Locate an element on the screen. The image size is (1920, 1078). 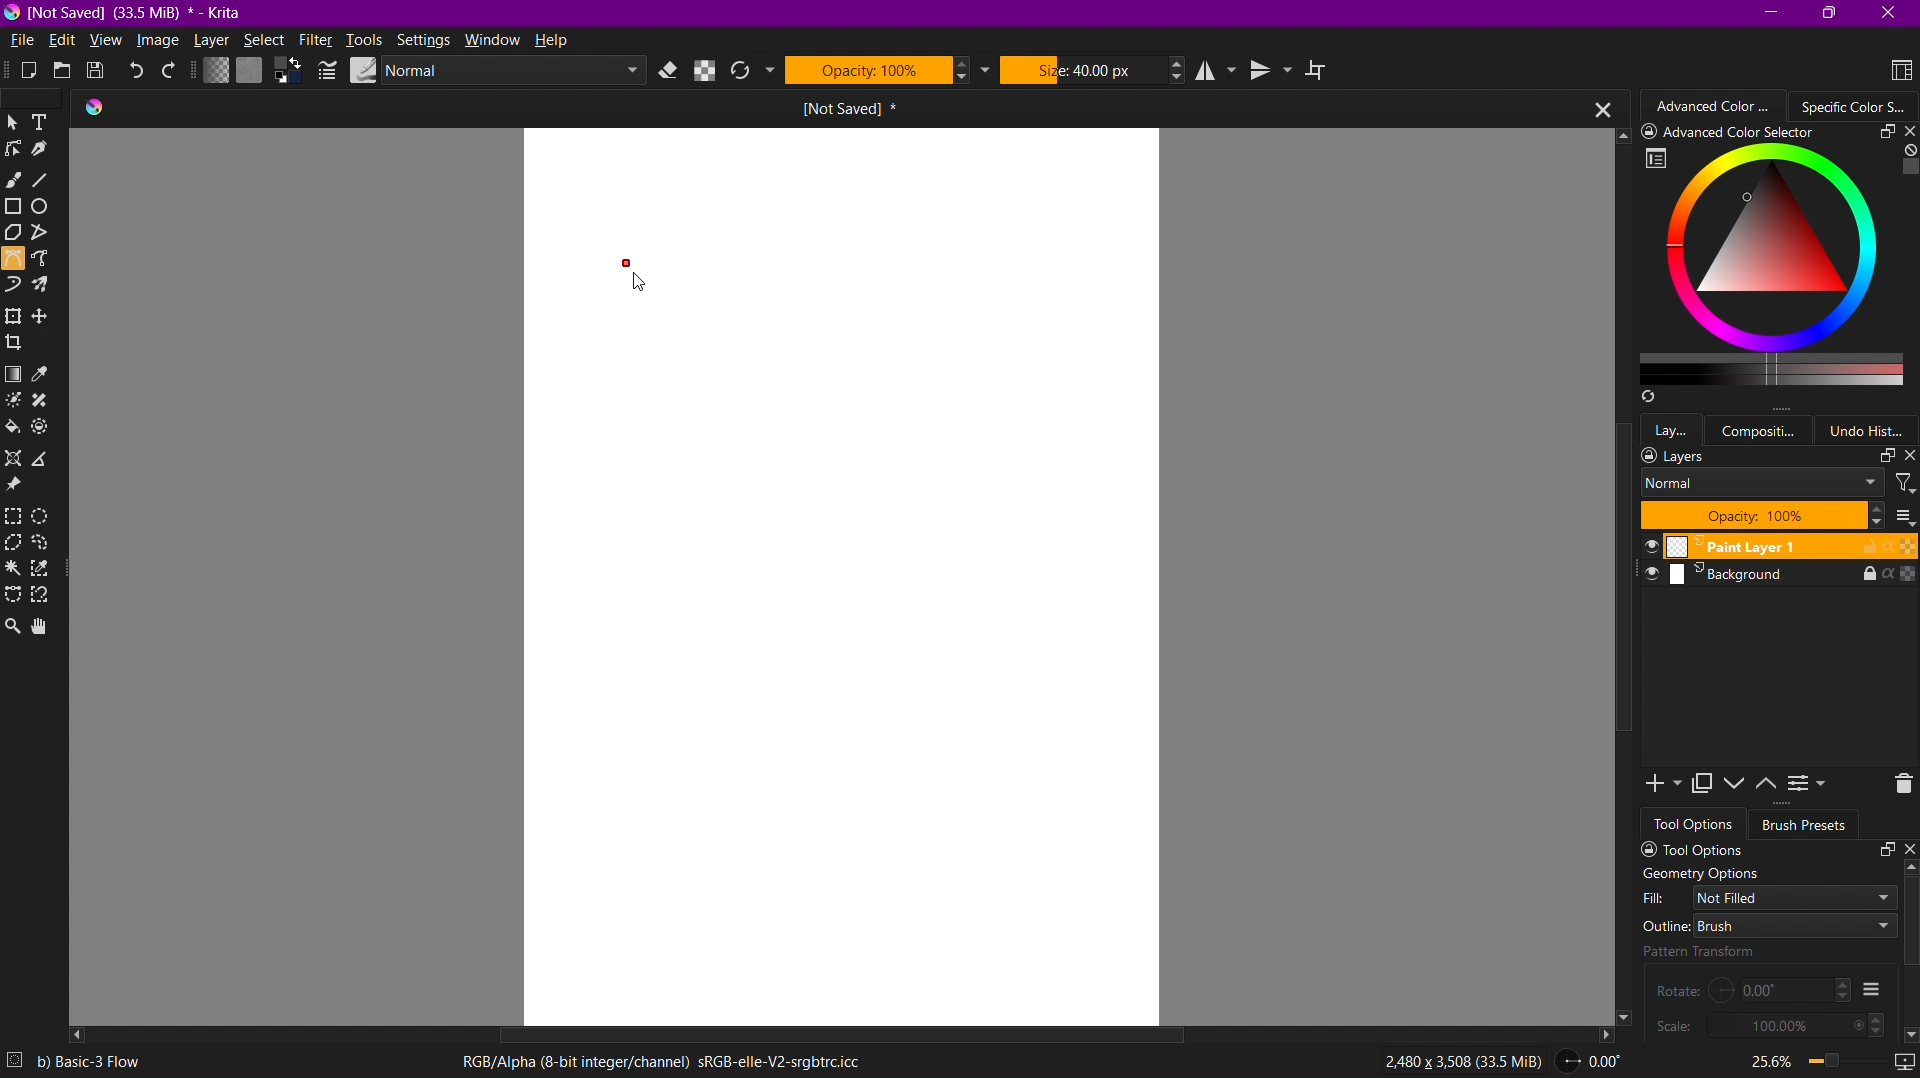
Rectangular Selection Tool is located at coordinates (17, 517).